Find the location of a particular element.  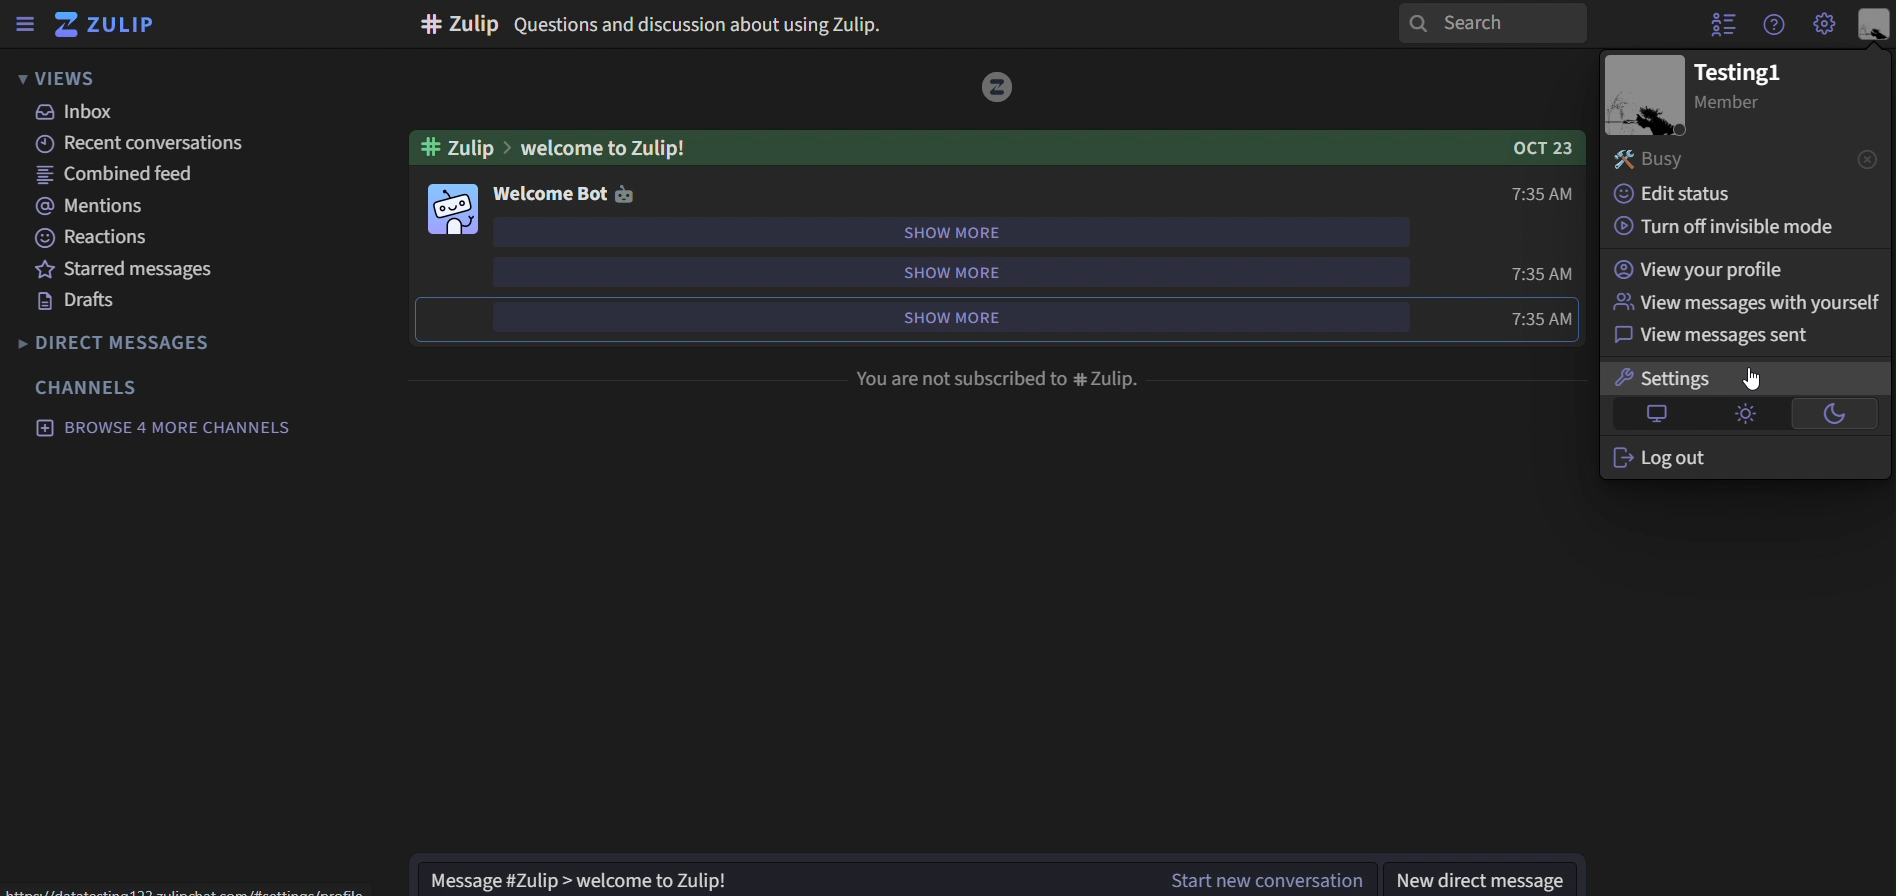

new direct message is located at coordinates (1478, 877).